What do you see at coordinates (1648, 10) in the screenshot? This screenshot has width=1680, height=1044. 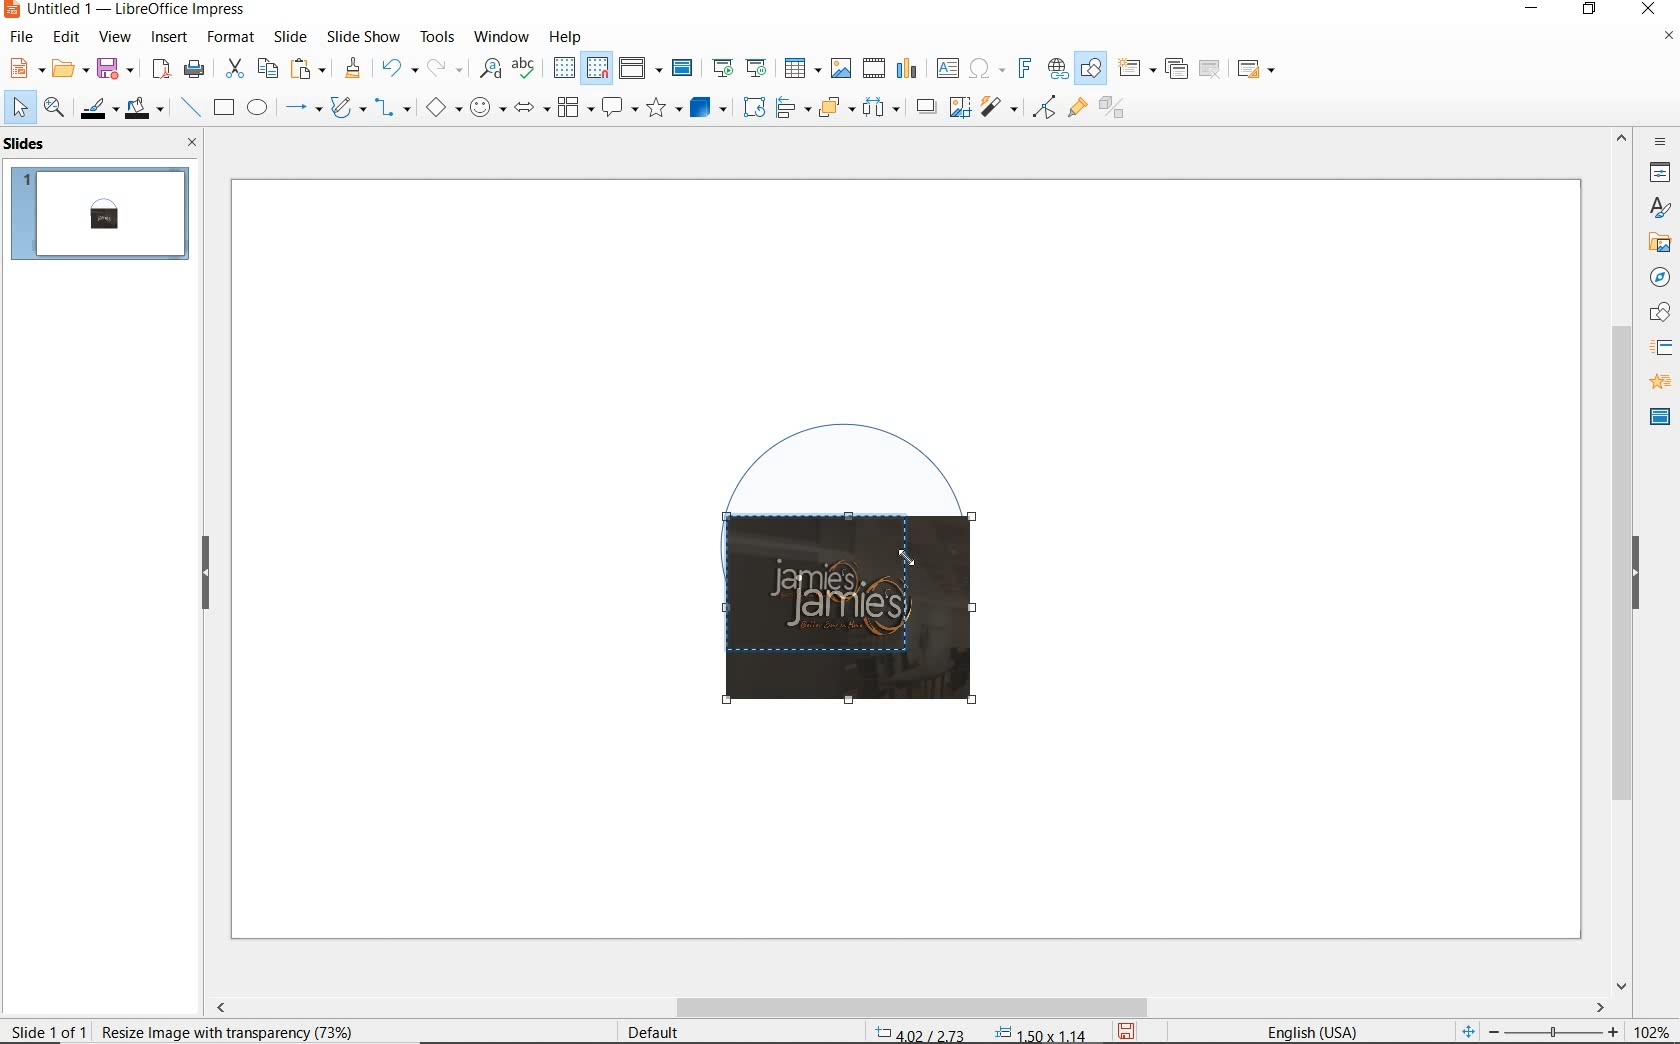 I see `close` at bounding box center [1648, 10].